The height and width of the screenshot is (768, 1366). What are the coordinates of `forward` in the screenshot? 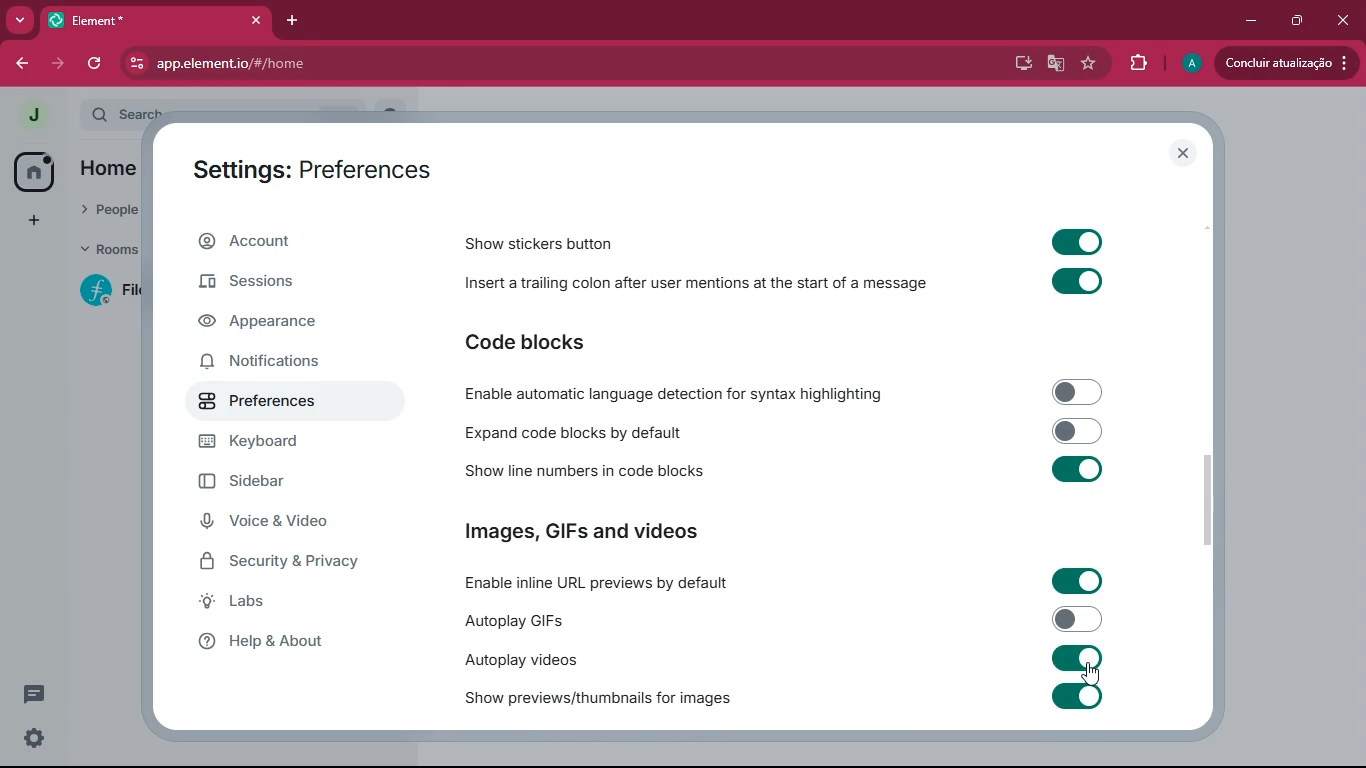 It's located at (61, 64).